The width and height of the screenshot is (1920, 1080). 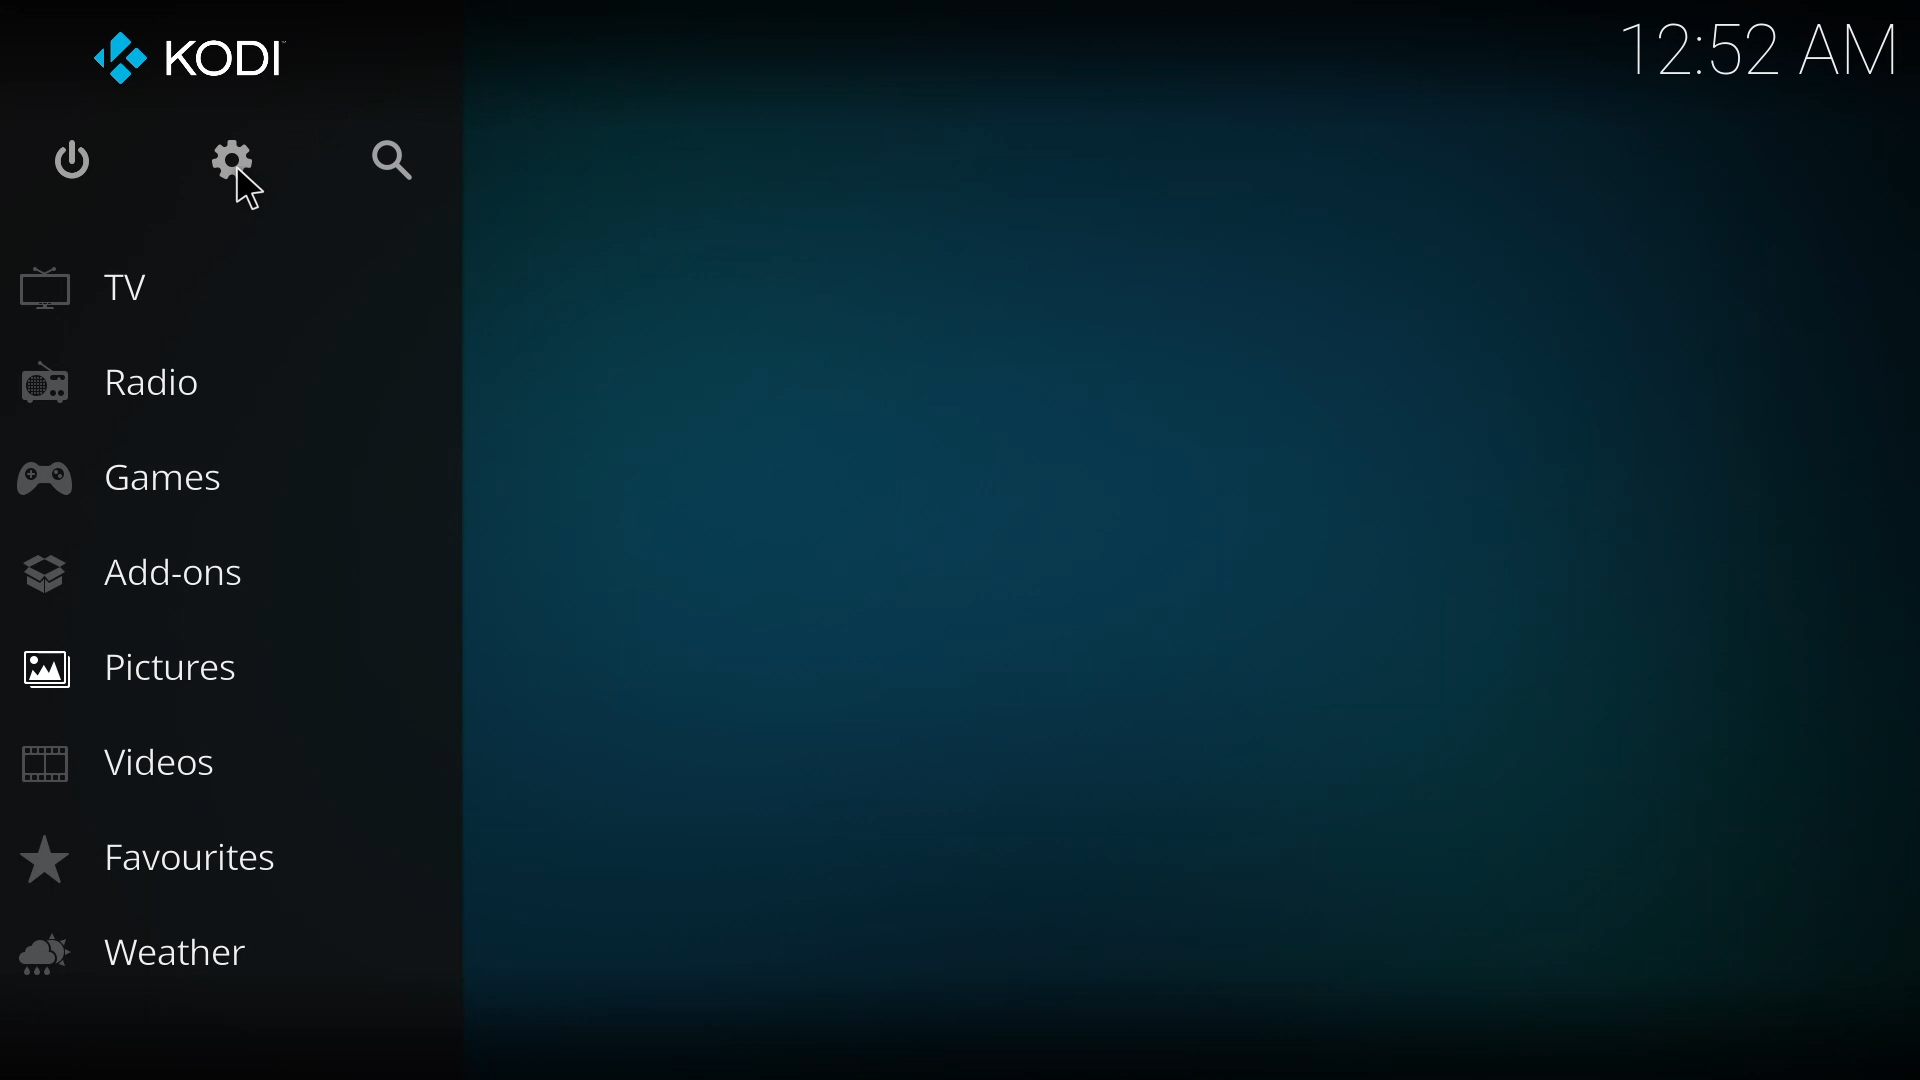 What do you see at coordinates (236, 160) in the screenshot?
I see `settings` at bounding box center [236, 160].